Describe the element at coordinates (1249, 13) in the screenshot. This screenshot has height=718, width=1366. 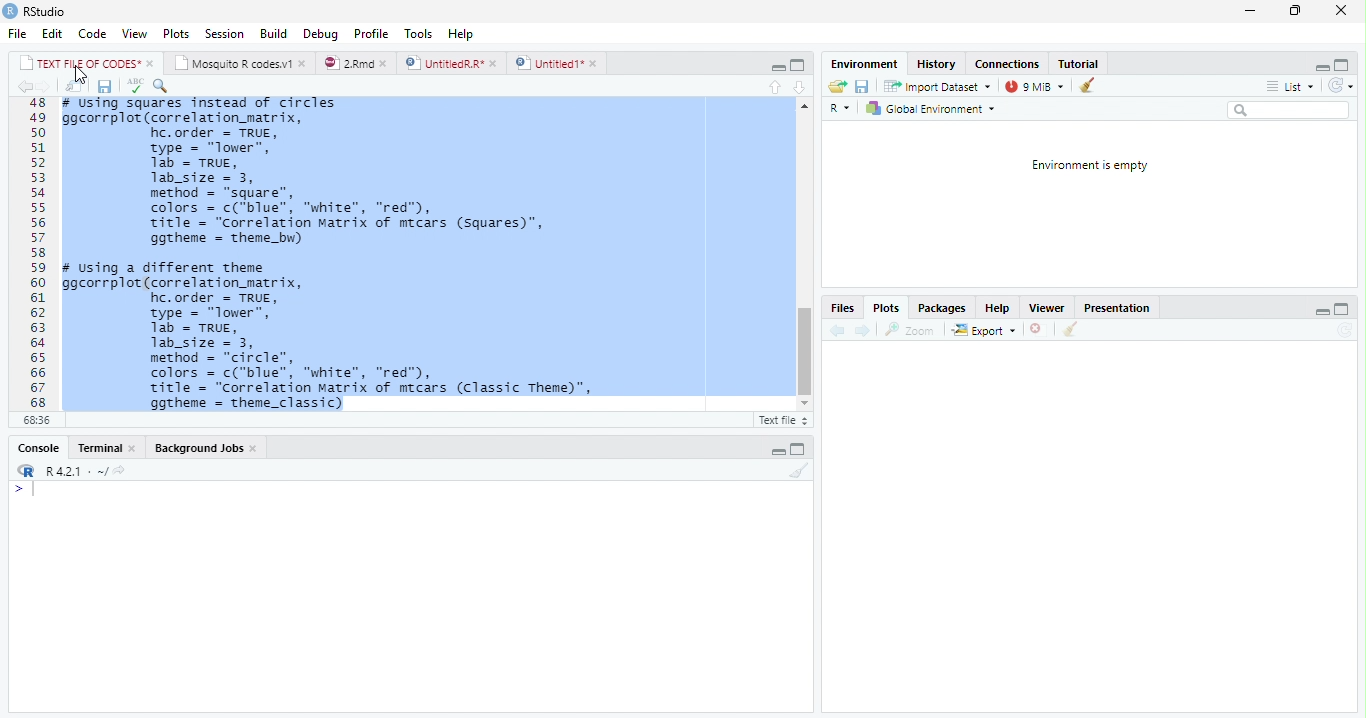
I see `minimize` at that location.